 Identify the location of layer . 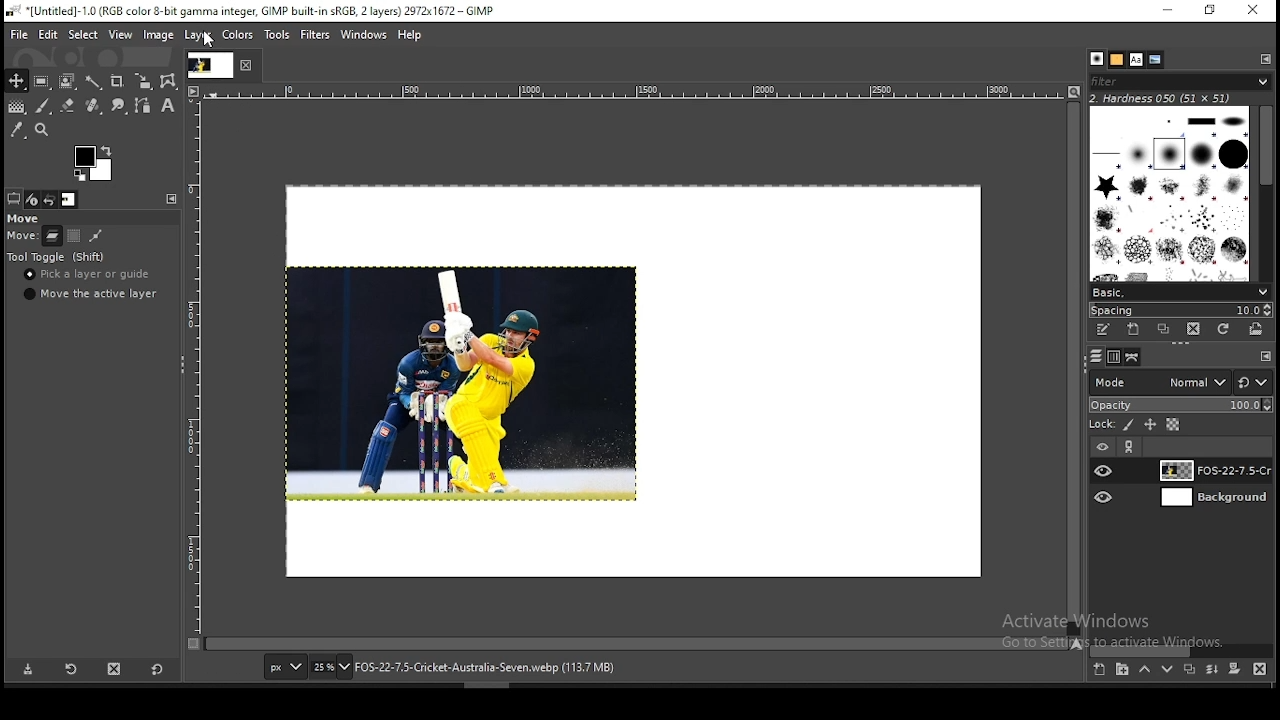
(1212, 499).